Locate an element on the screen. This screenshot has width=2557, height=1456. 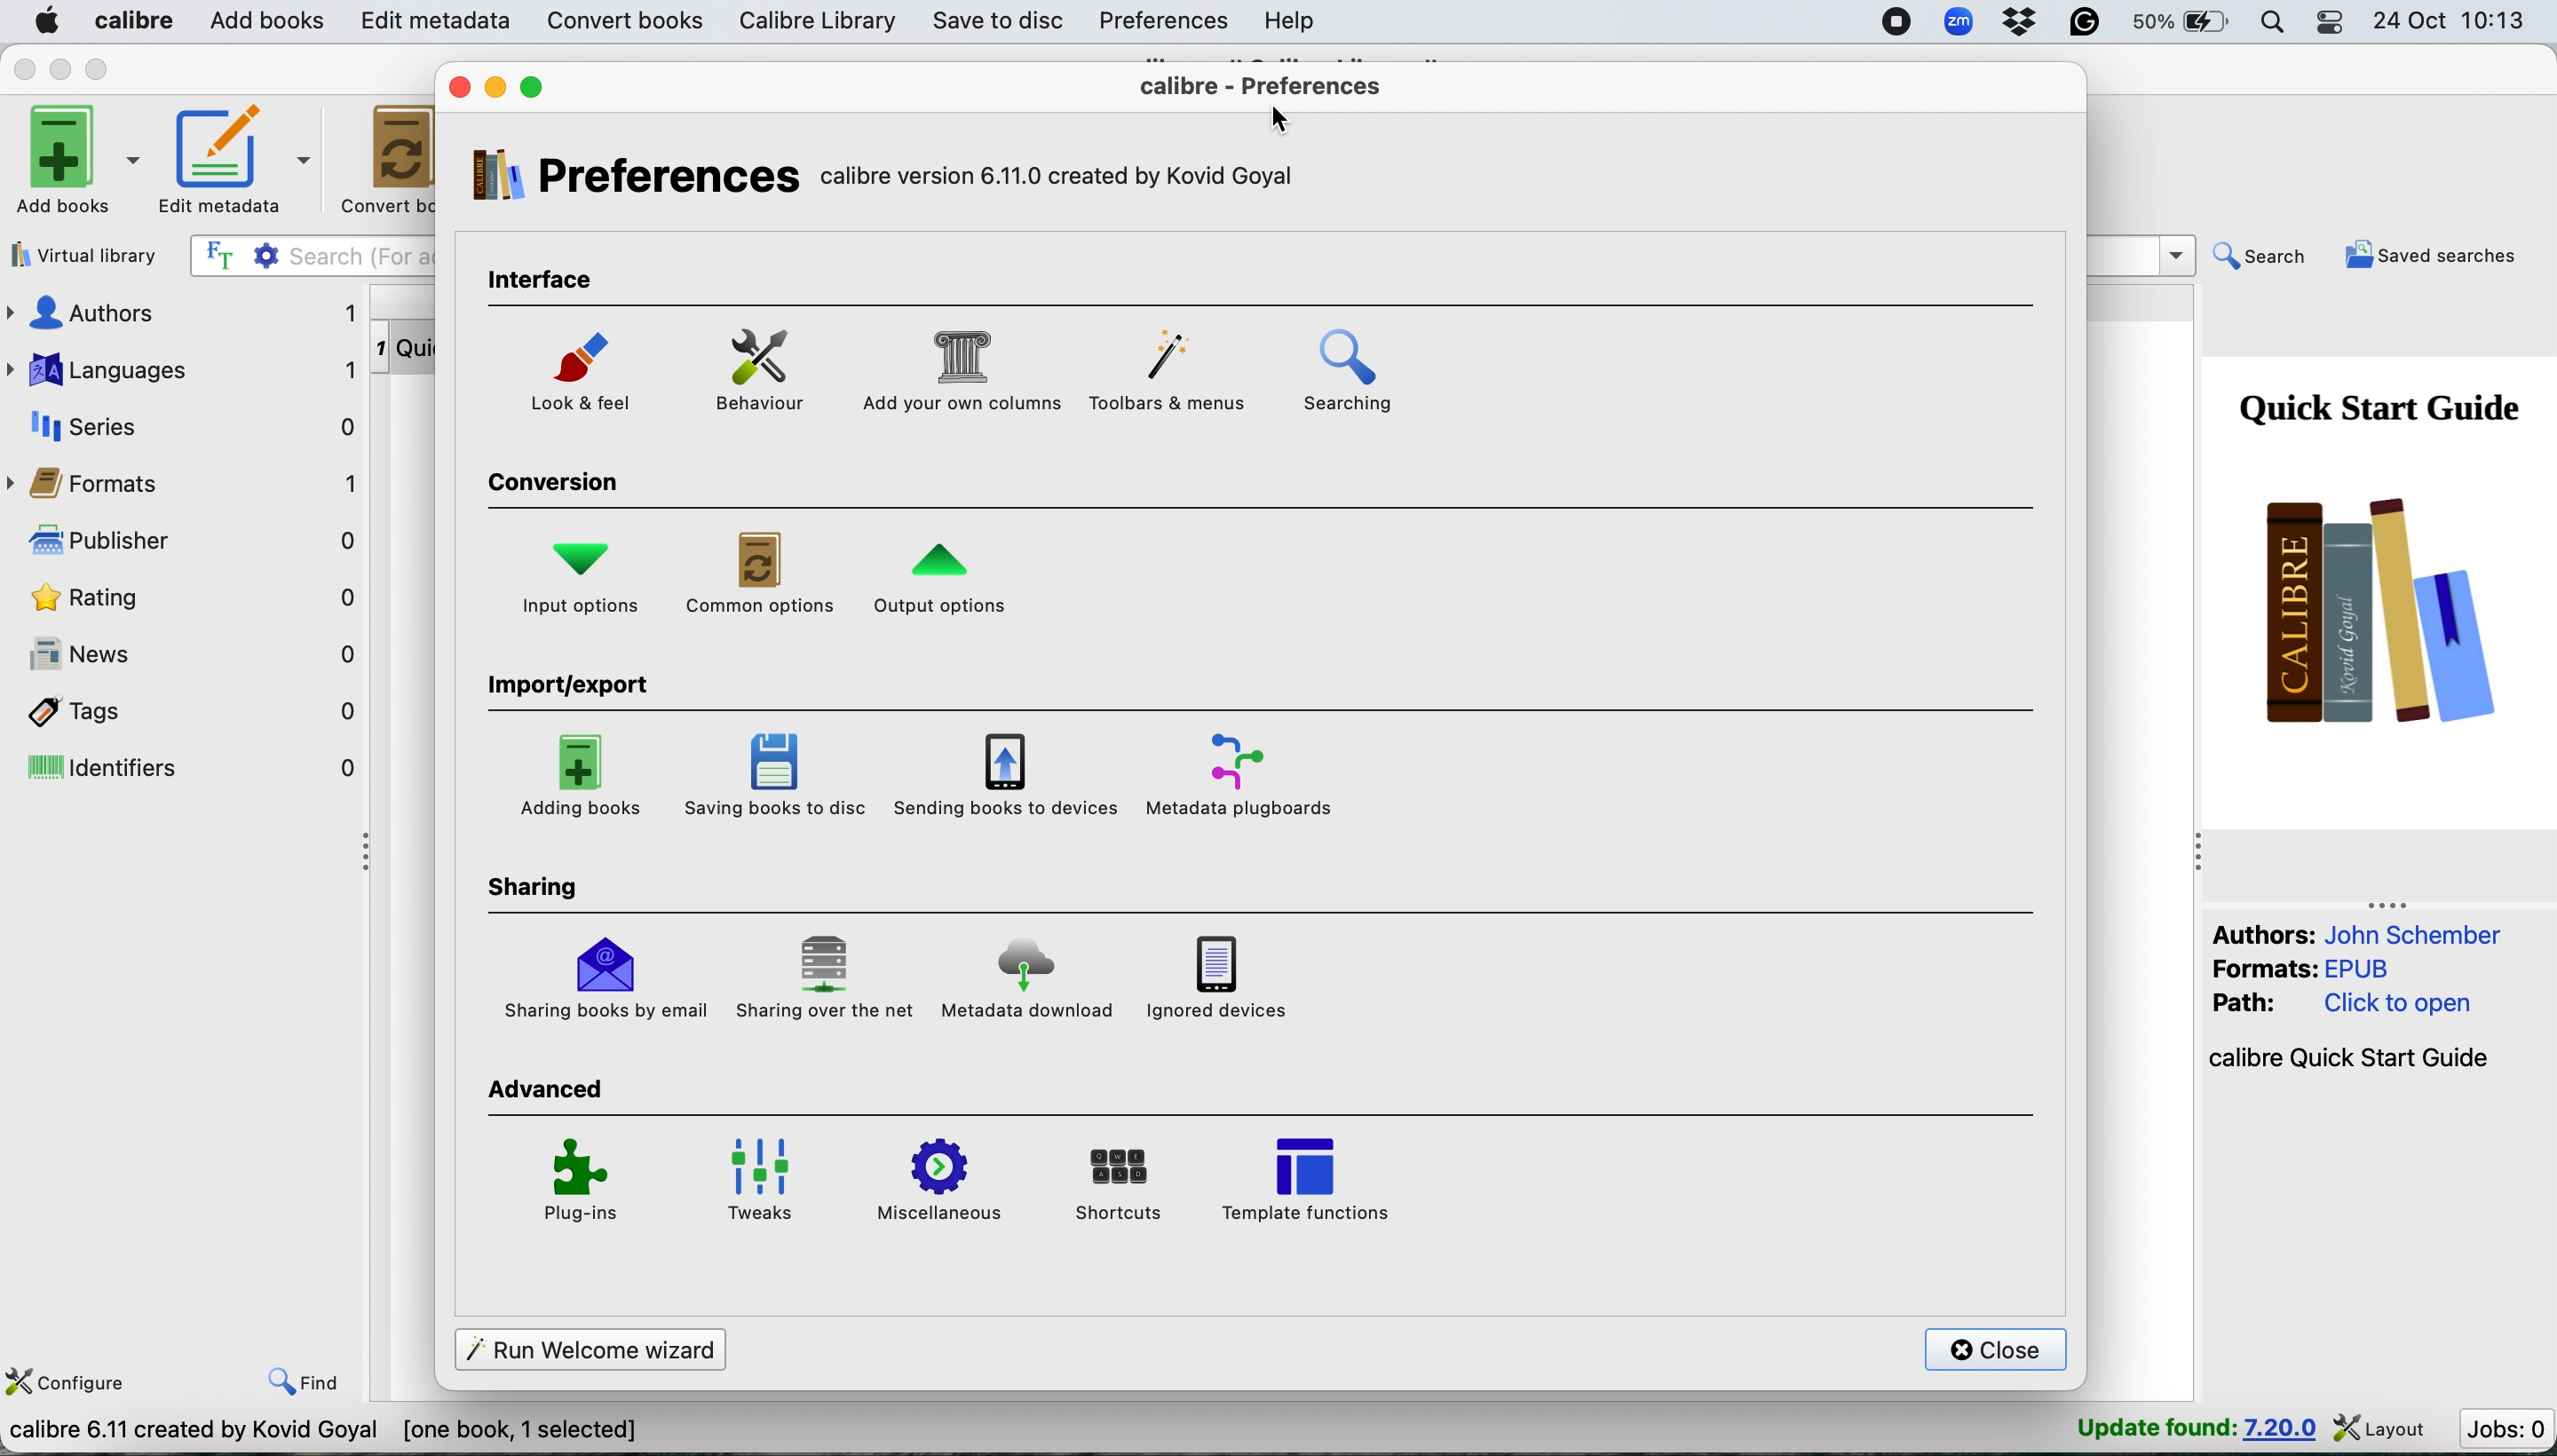
toolbars and menus is located at coordinates (1168, 374).